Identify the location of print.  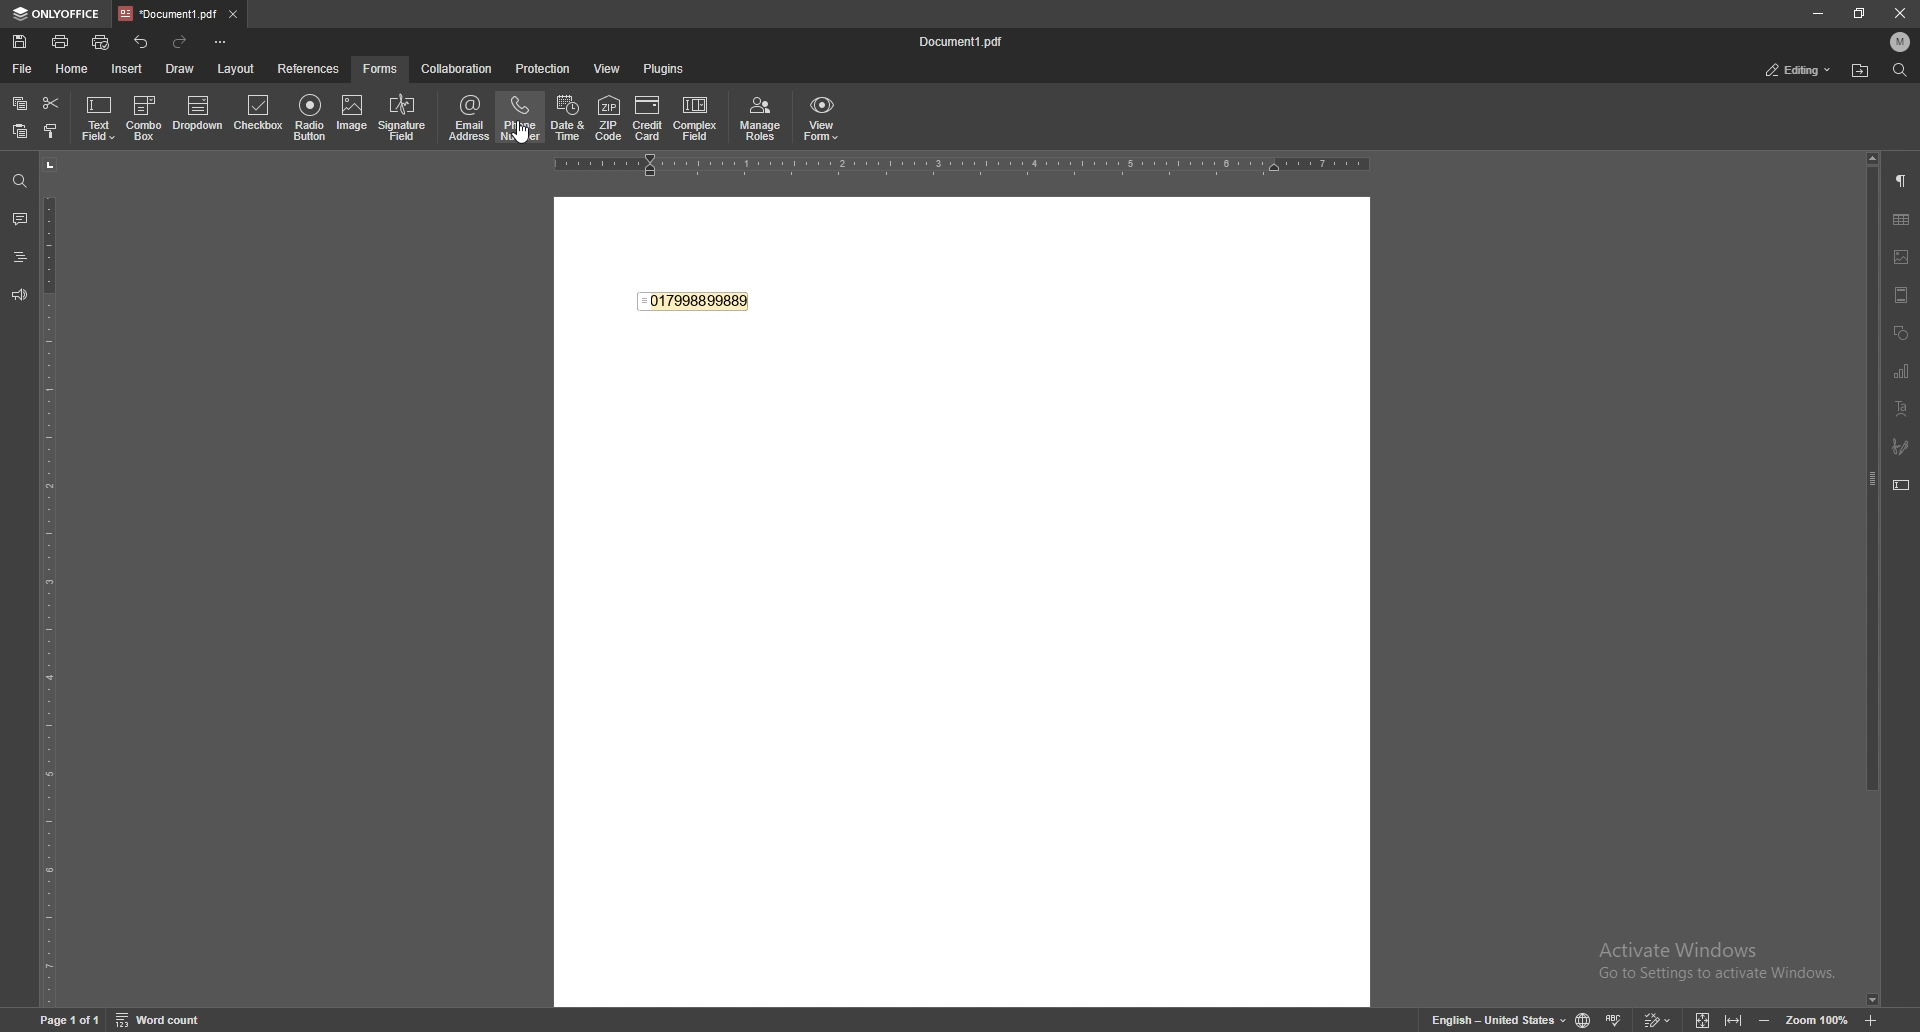
(62, 41).